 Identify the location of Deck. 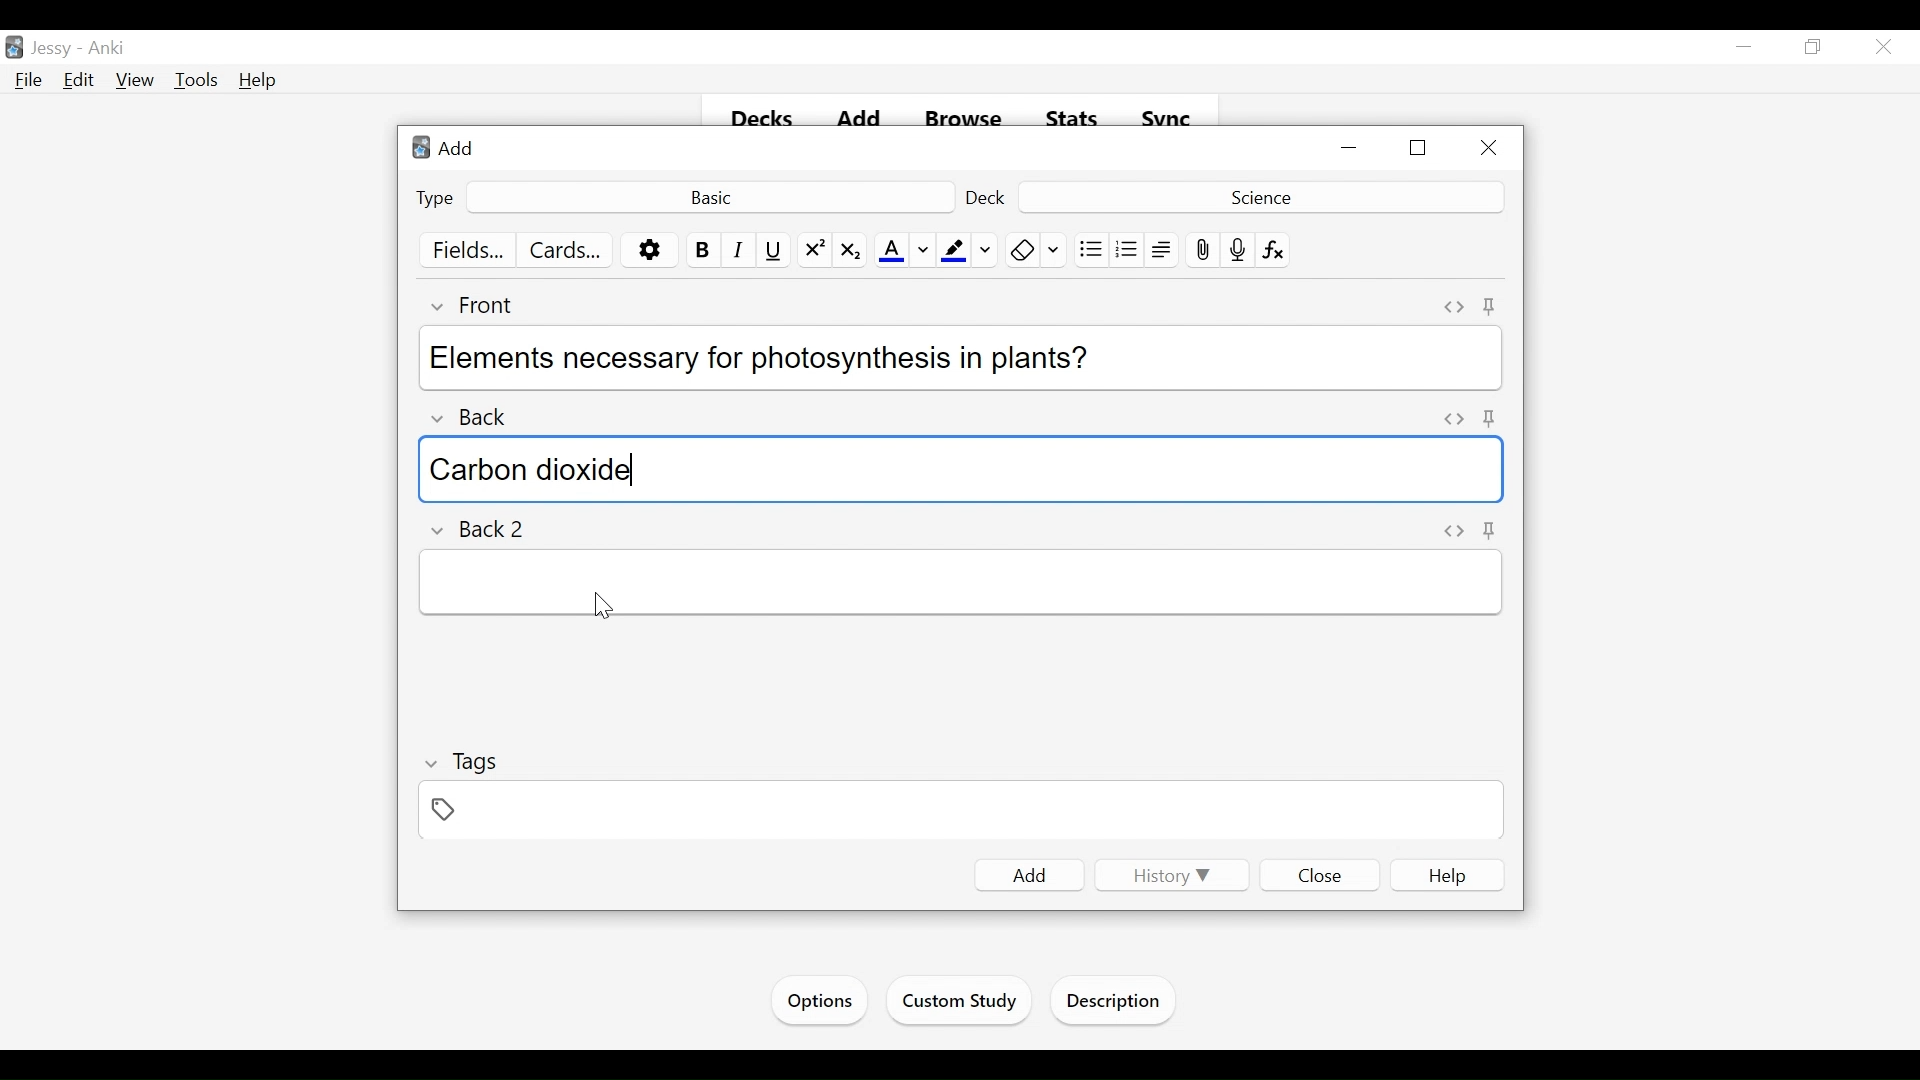
(988, 197).